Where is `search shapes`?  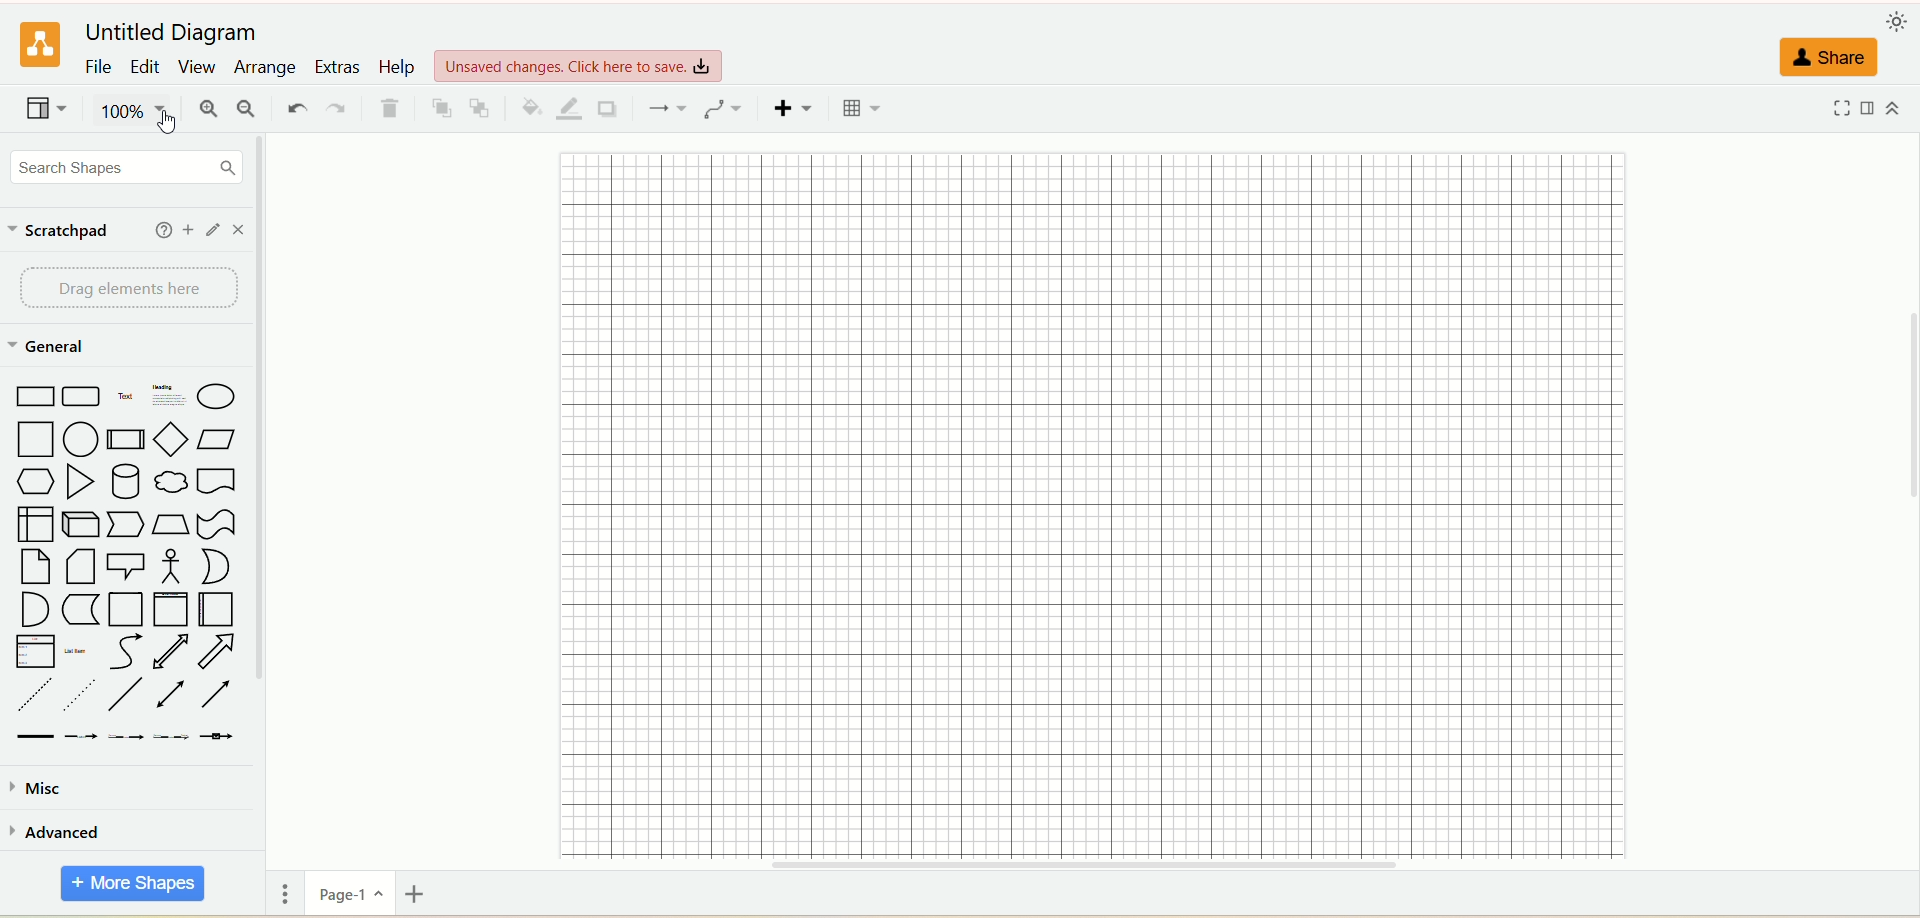
search shapes is located at coordinates (127, 166).